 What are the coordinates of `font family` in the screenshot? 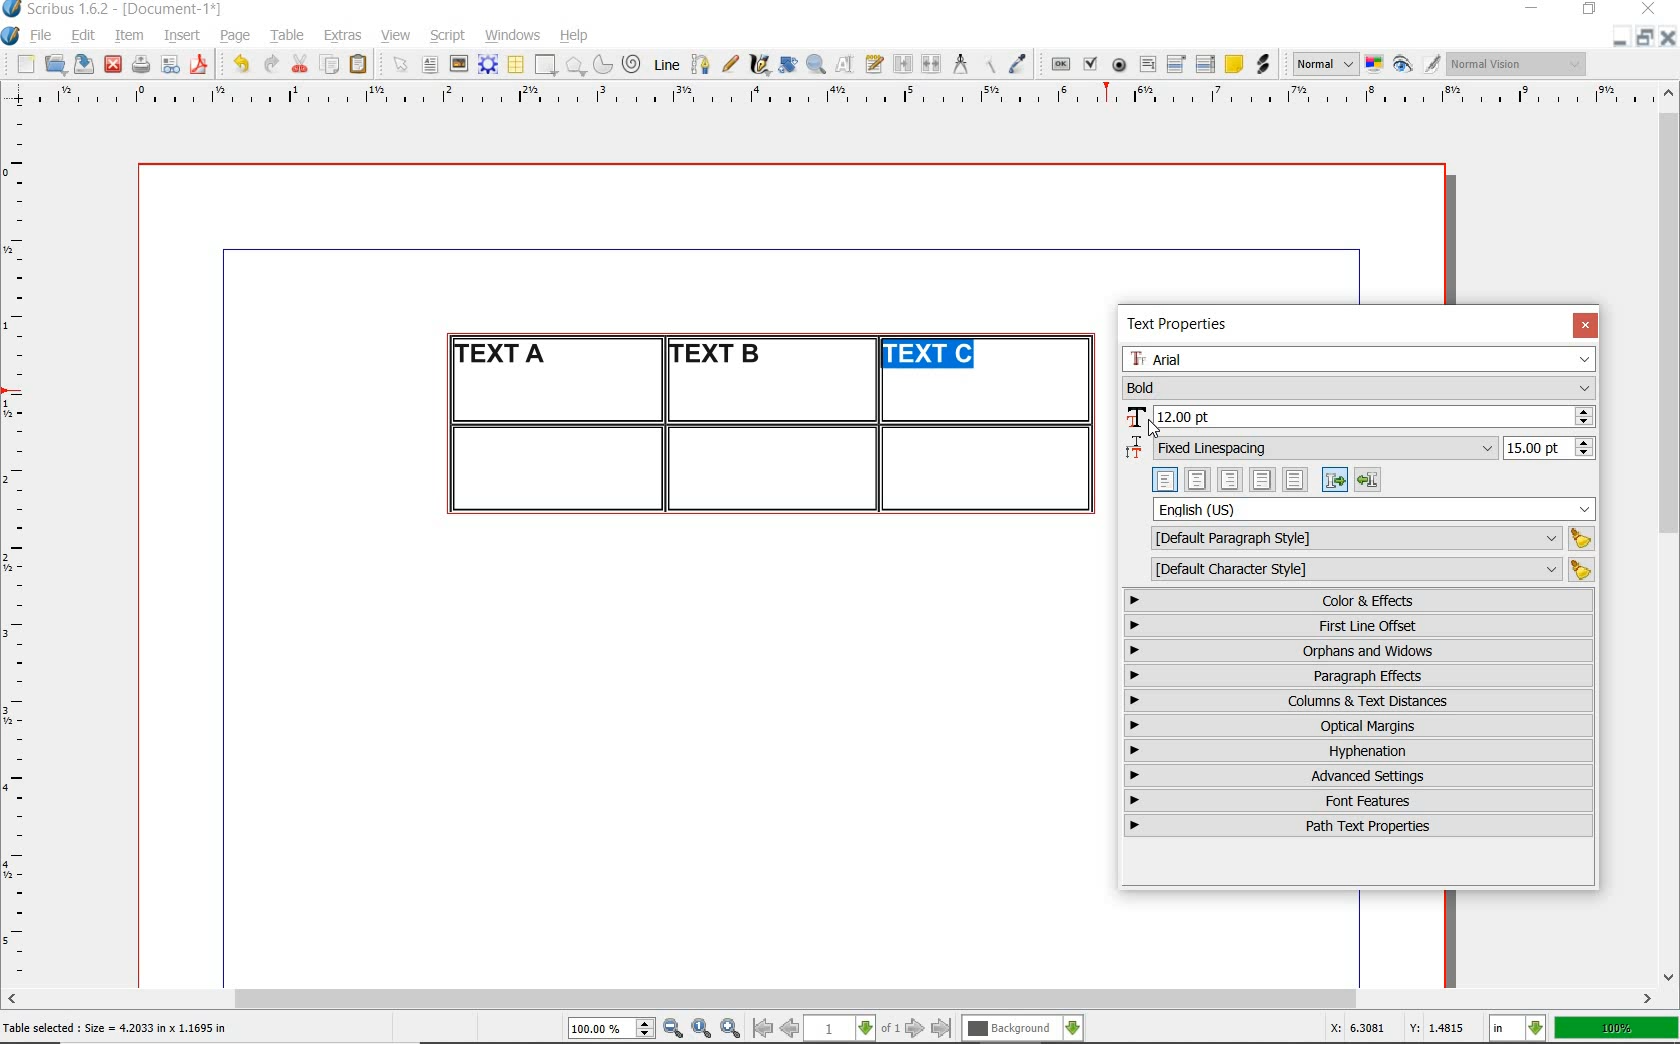 It's located at (1361, 359).